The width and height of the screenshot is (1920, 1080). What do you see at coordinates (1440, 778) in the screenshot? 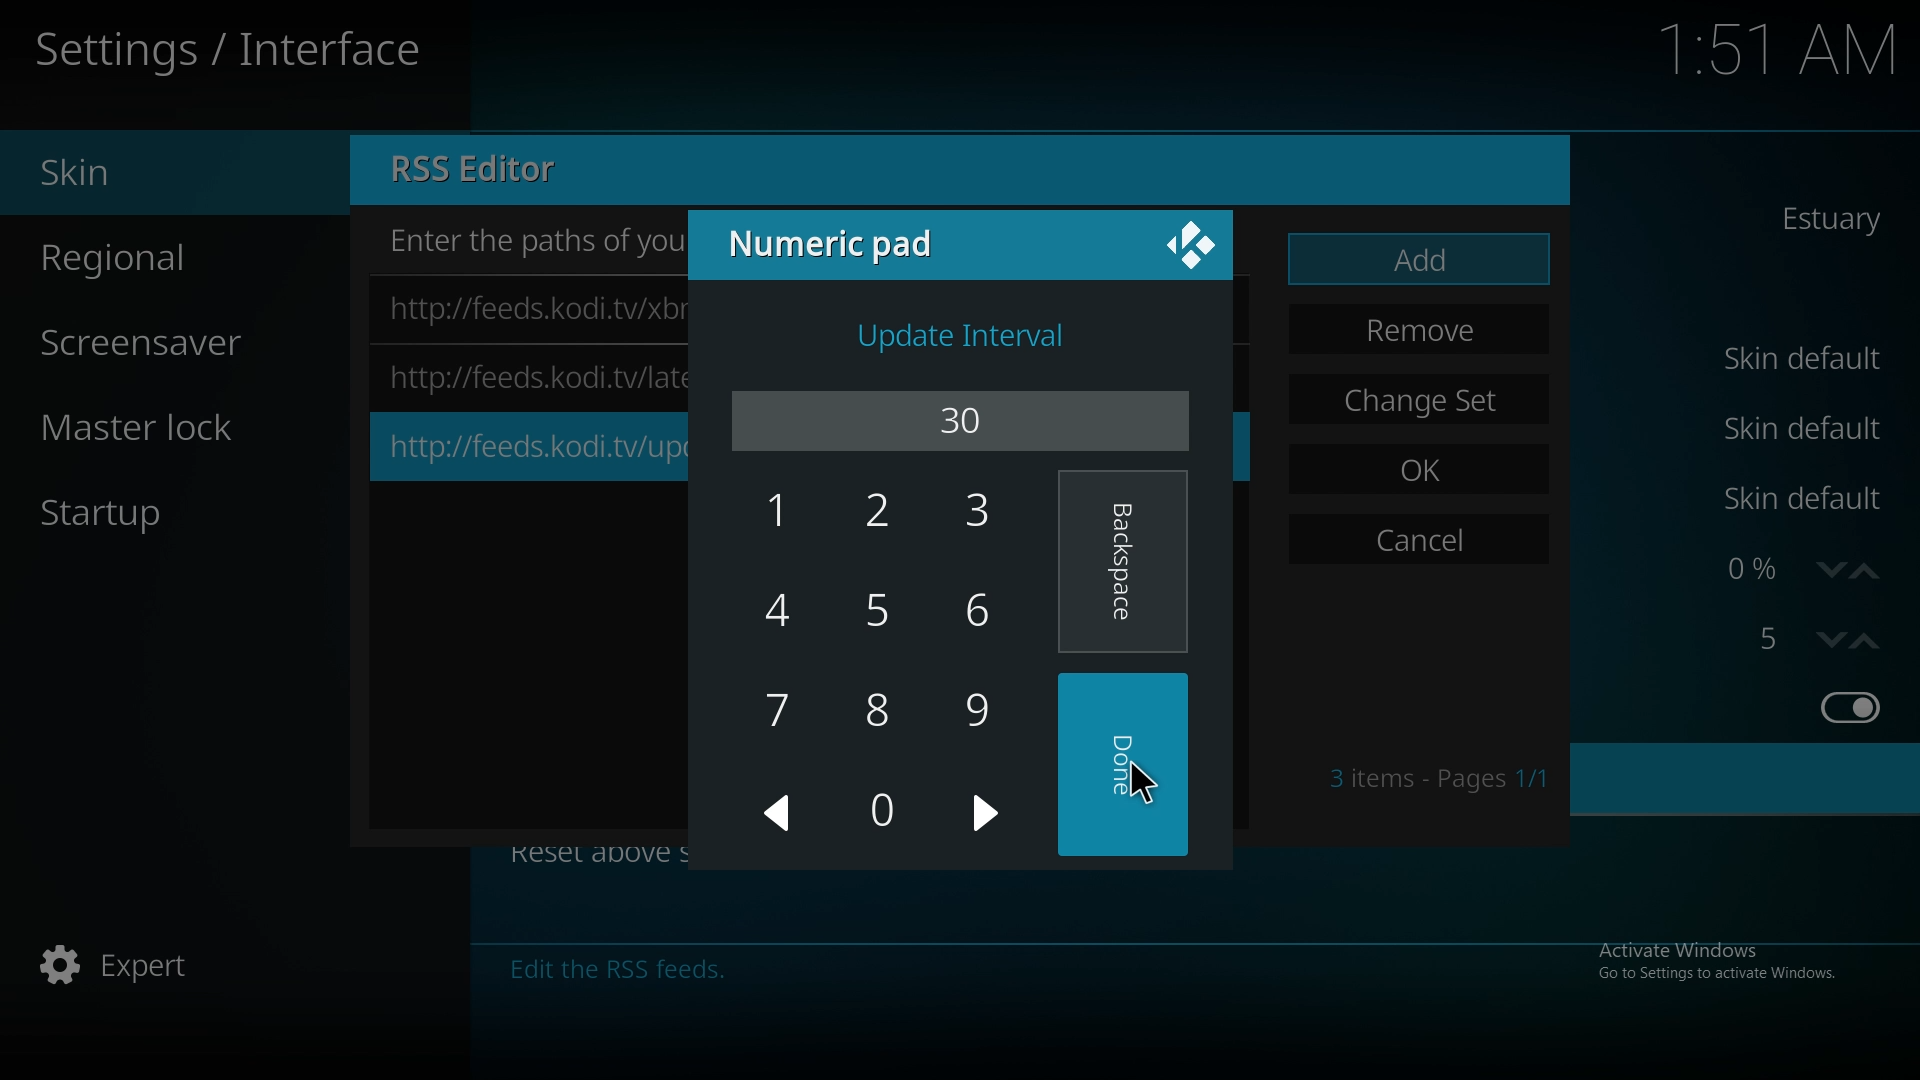
I see `pages` at bounding box center [1440, 778].